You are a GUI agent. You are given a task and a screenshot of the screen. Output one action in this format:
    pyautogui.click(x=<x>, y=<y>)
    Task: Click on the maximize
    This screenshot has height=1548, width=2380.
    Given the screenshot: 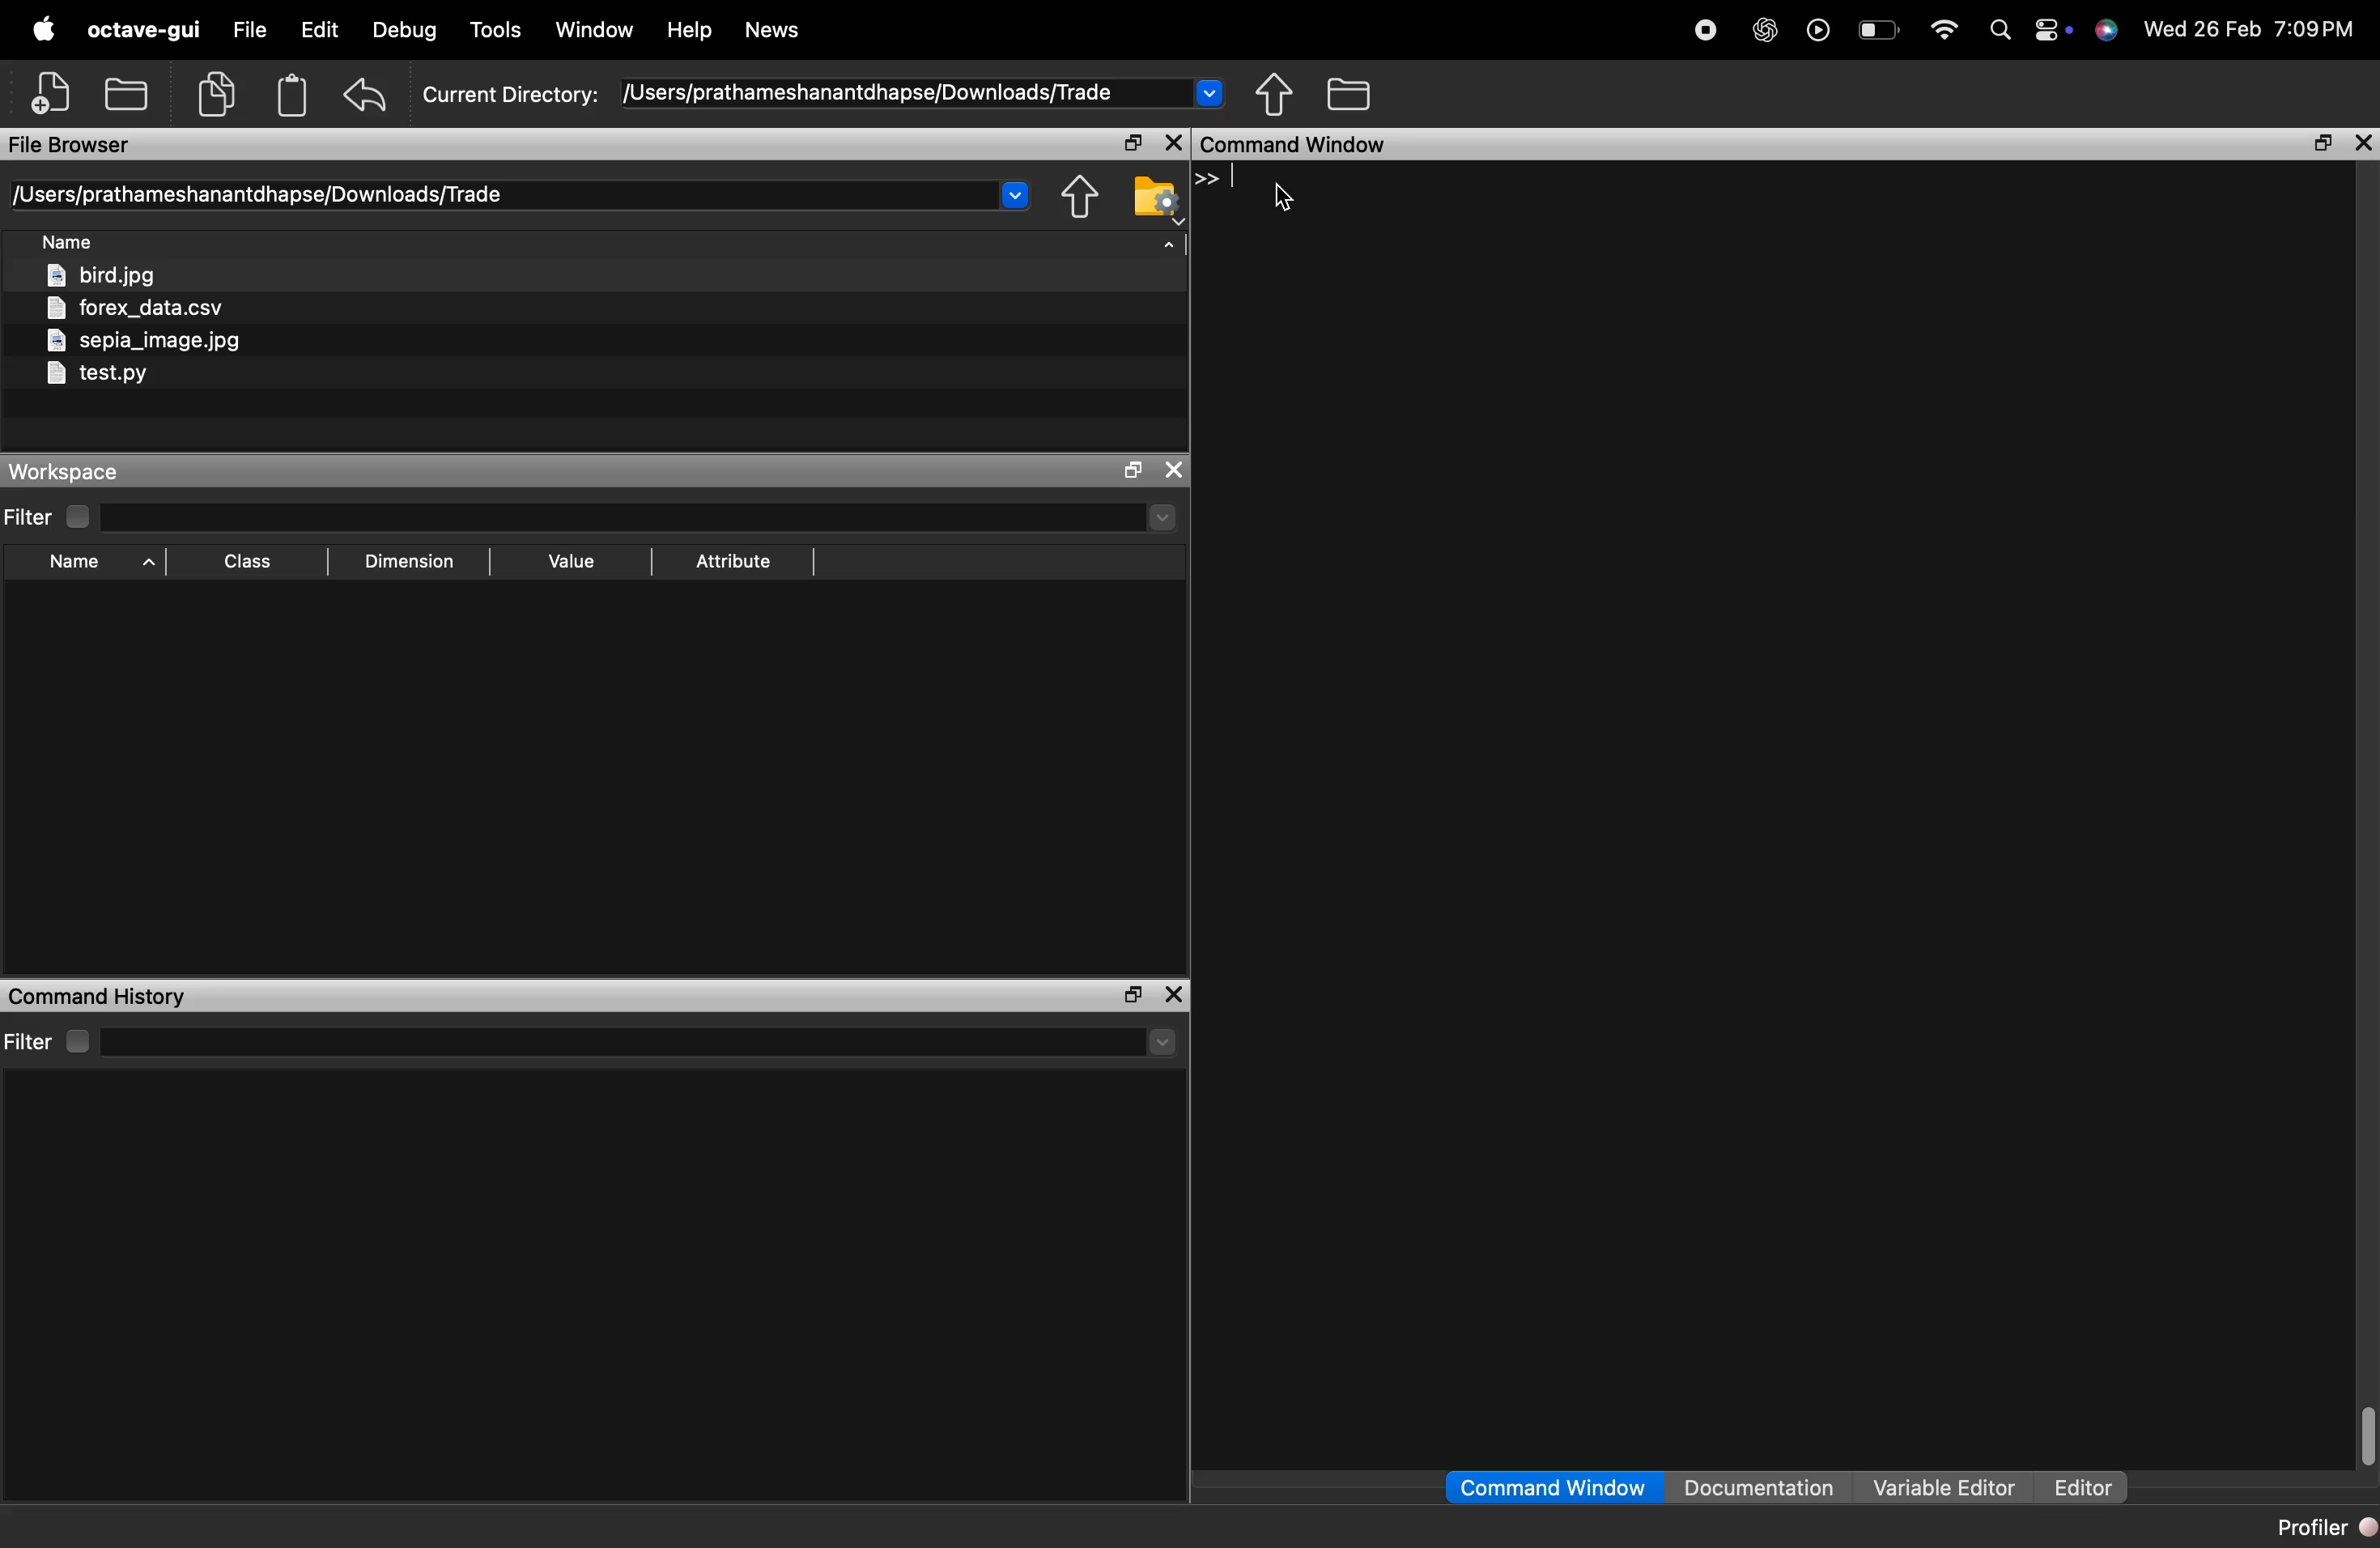 What is the action you would take?
    pyautogui.click(x=1133, y=470)
    